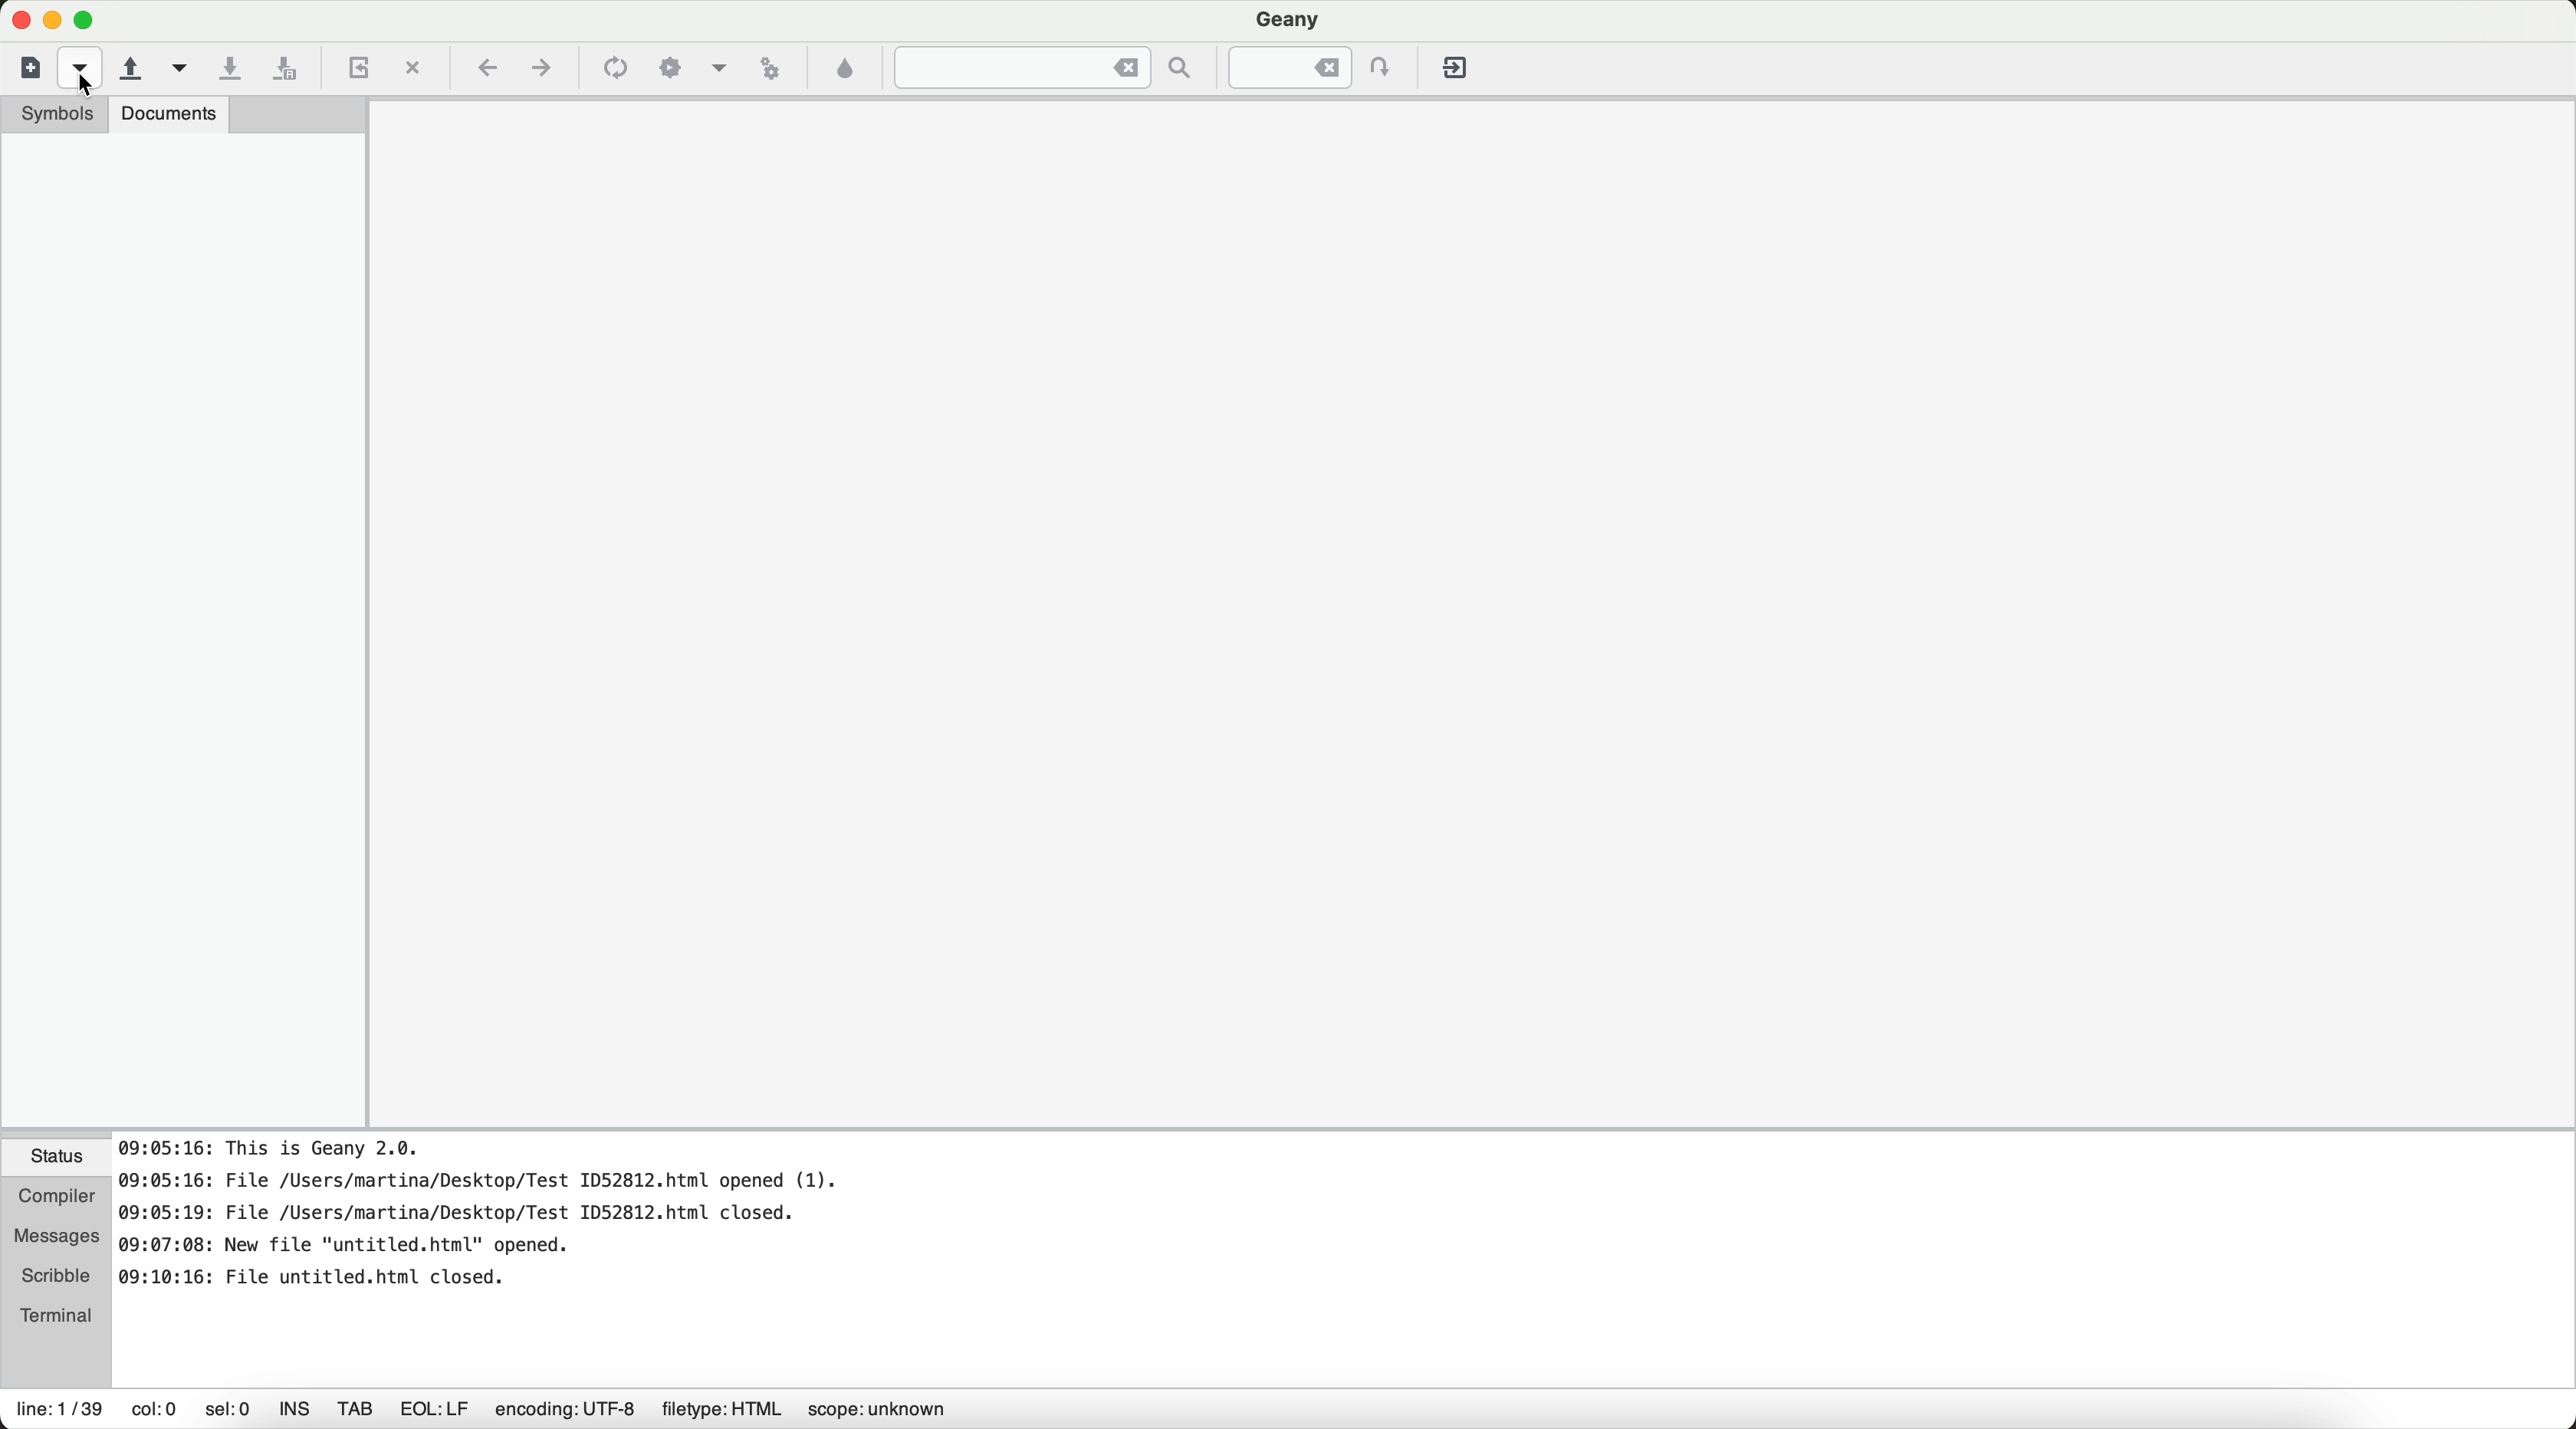 The image size is (2576, 1429). I want to click on jump to the entered line numbered, so click(1317, 68).